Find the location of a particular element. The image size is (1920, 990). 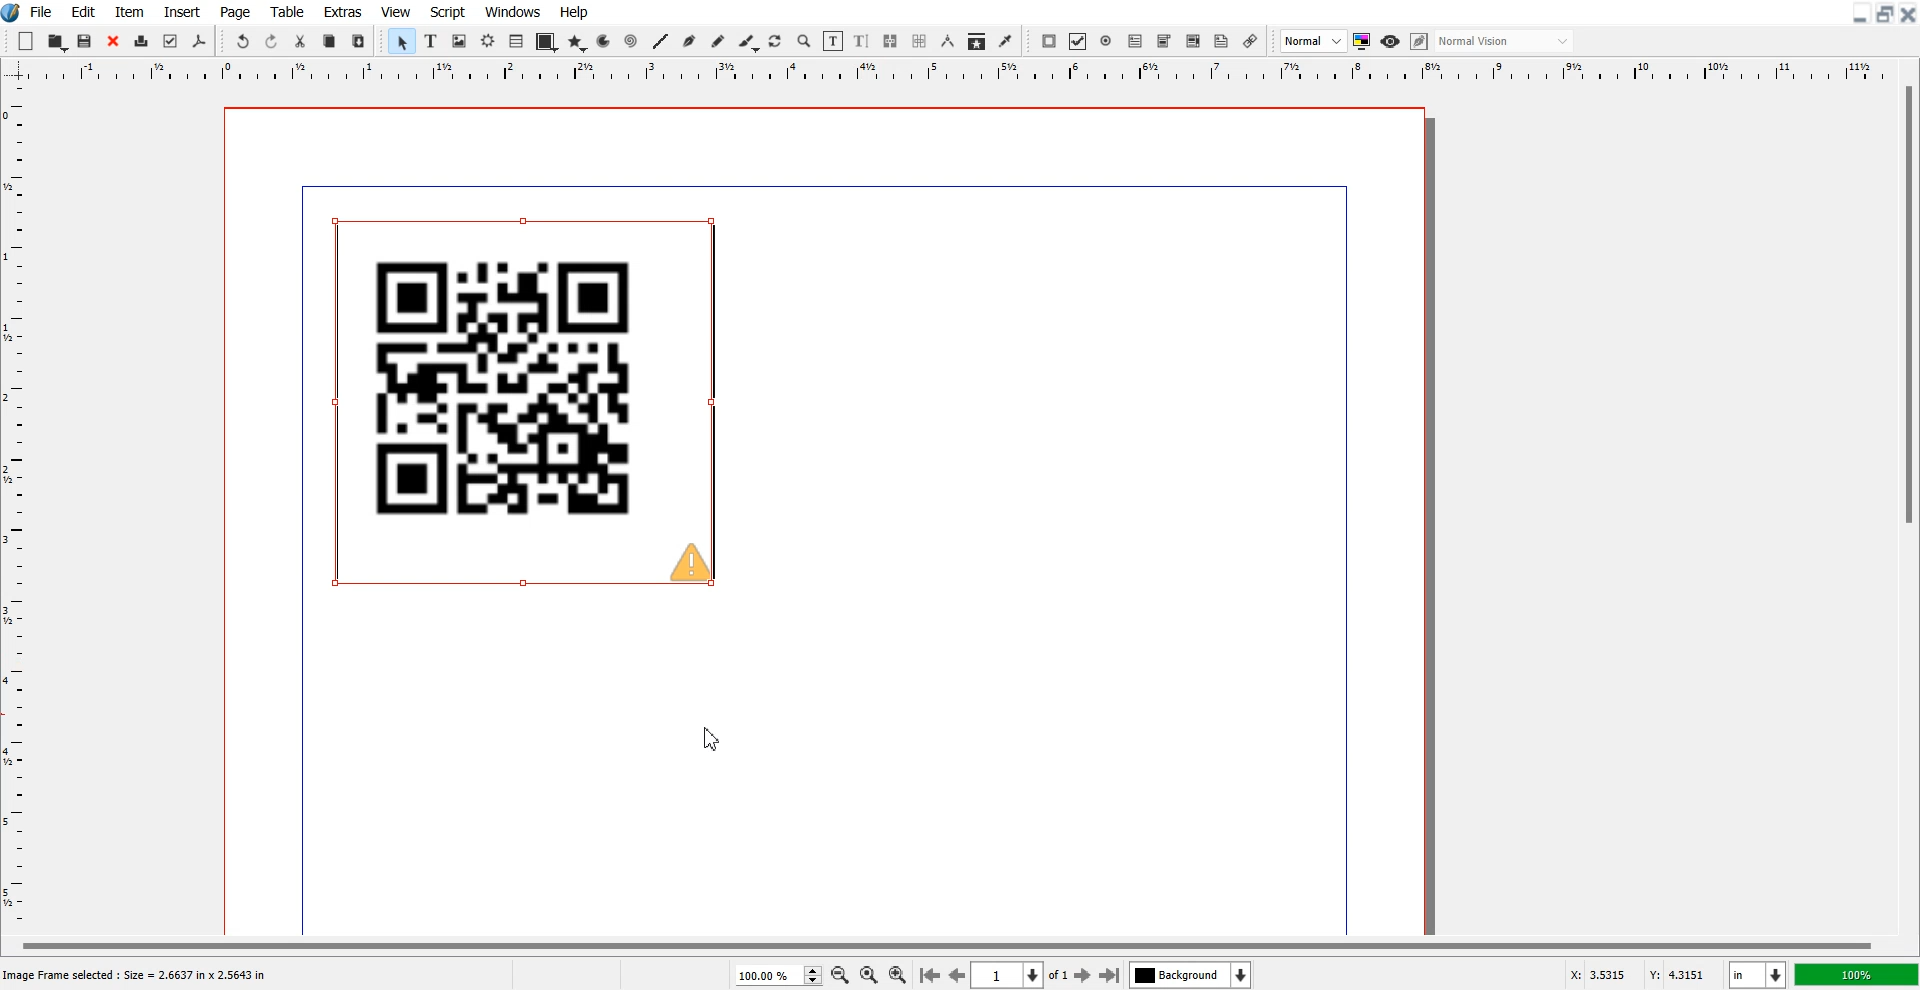

Zoom Out is located at coordinates (839, 974).